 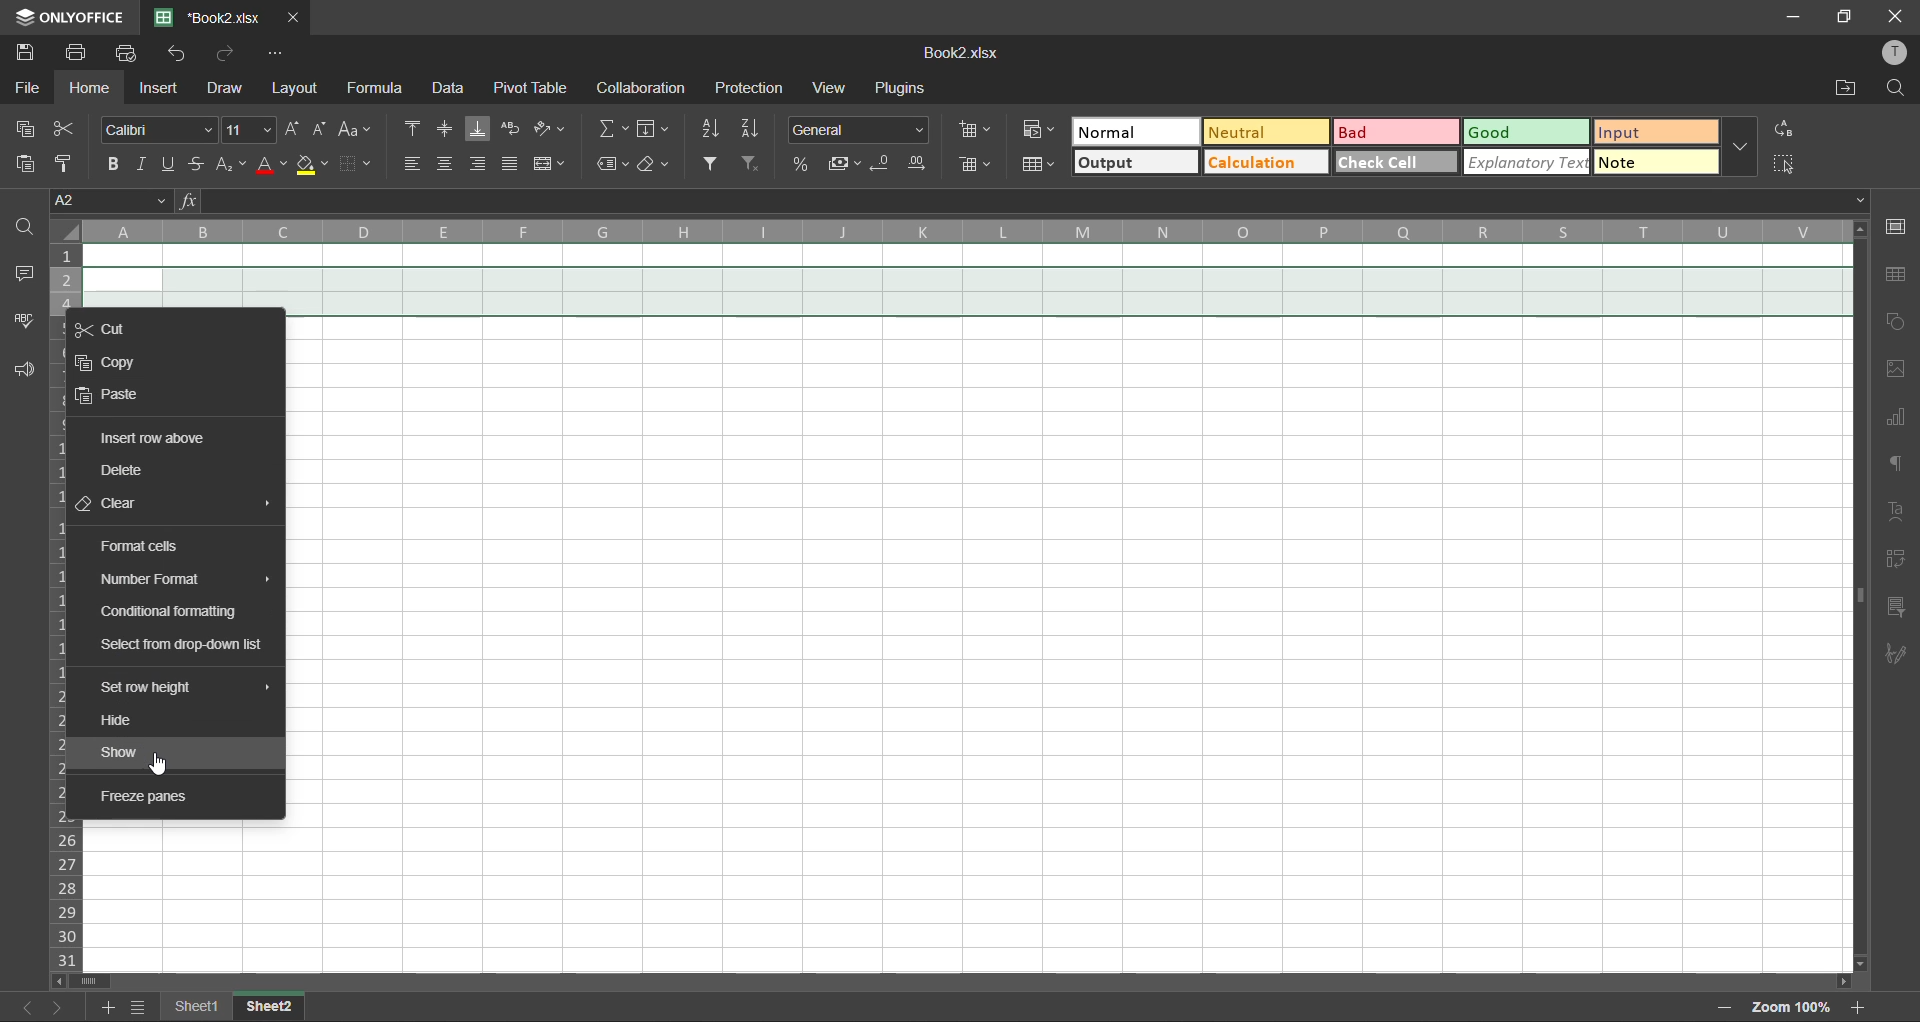 I want to click on images, so click(x=1890, y=370).